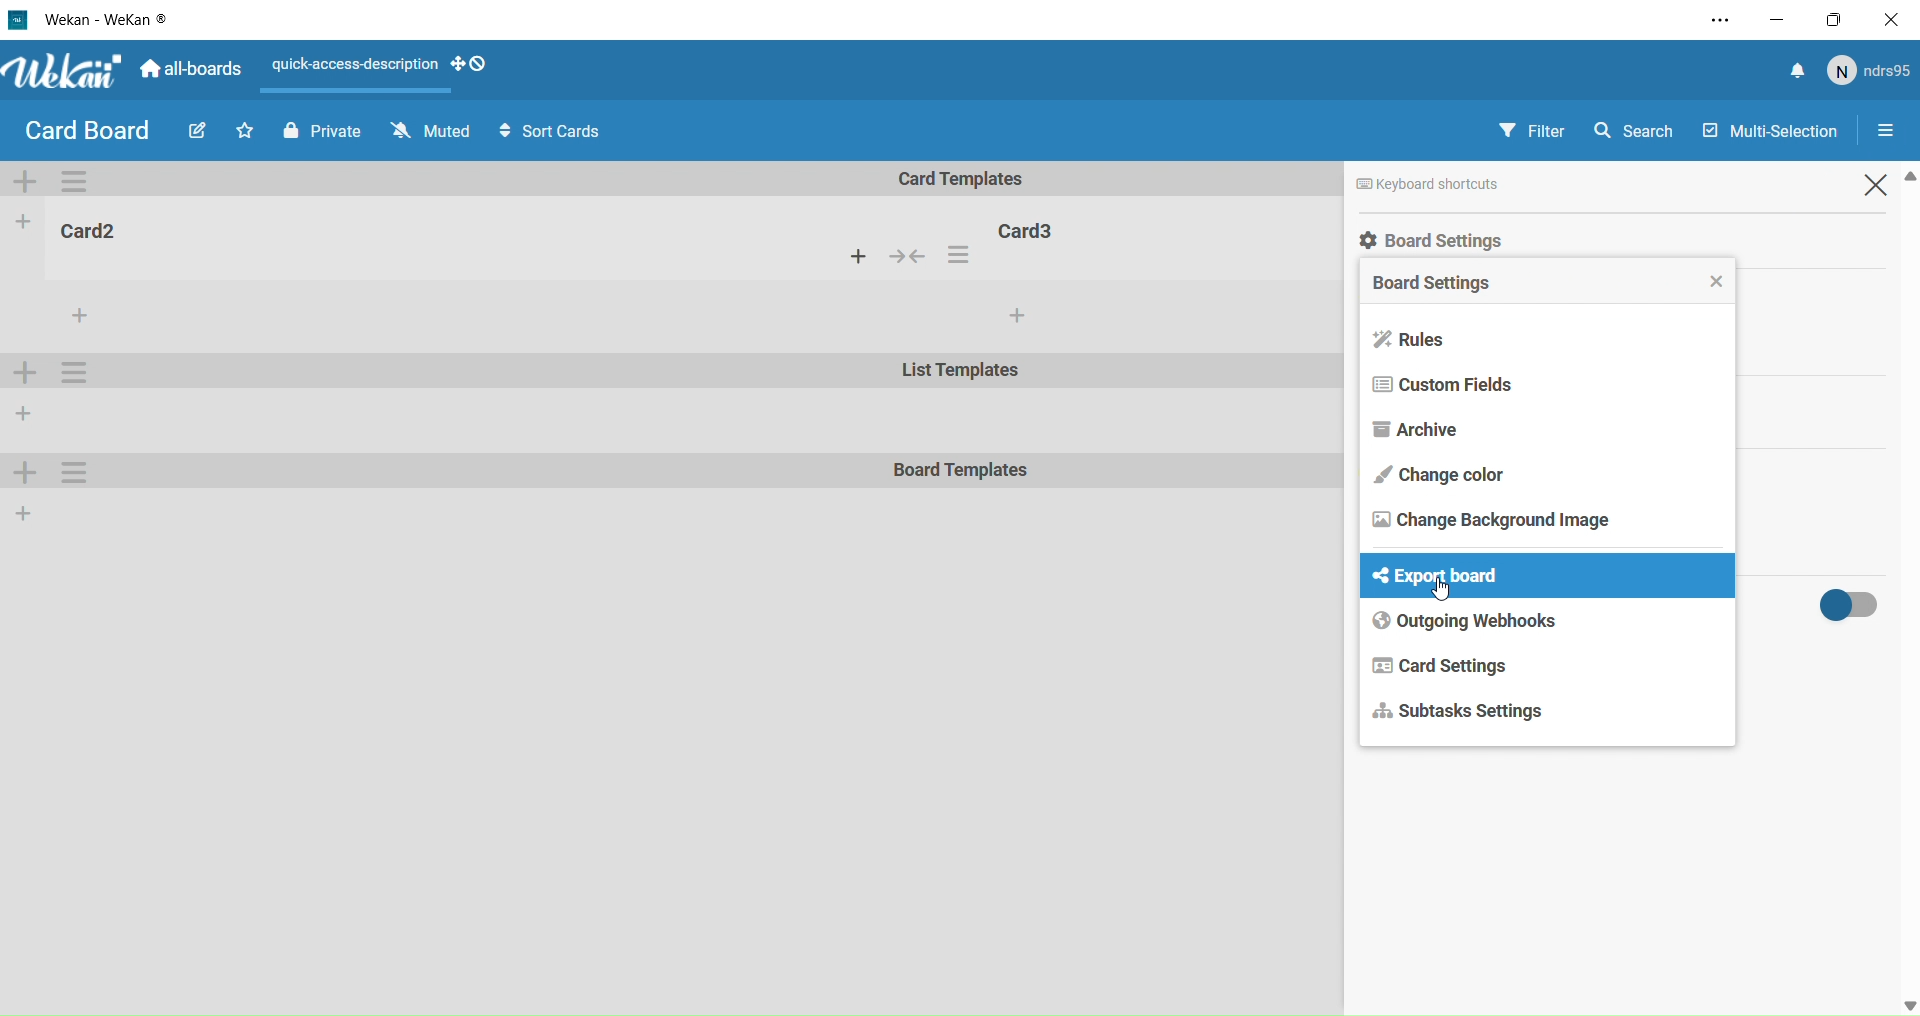 The height and width of the screenshot is (1016, 1920). I want to click on Custom fields, so click(1465, 386).